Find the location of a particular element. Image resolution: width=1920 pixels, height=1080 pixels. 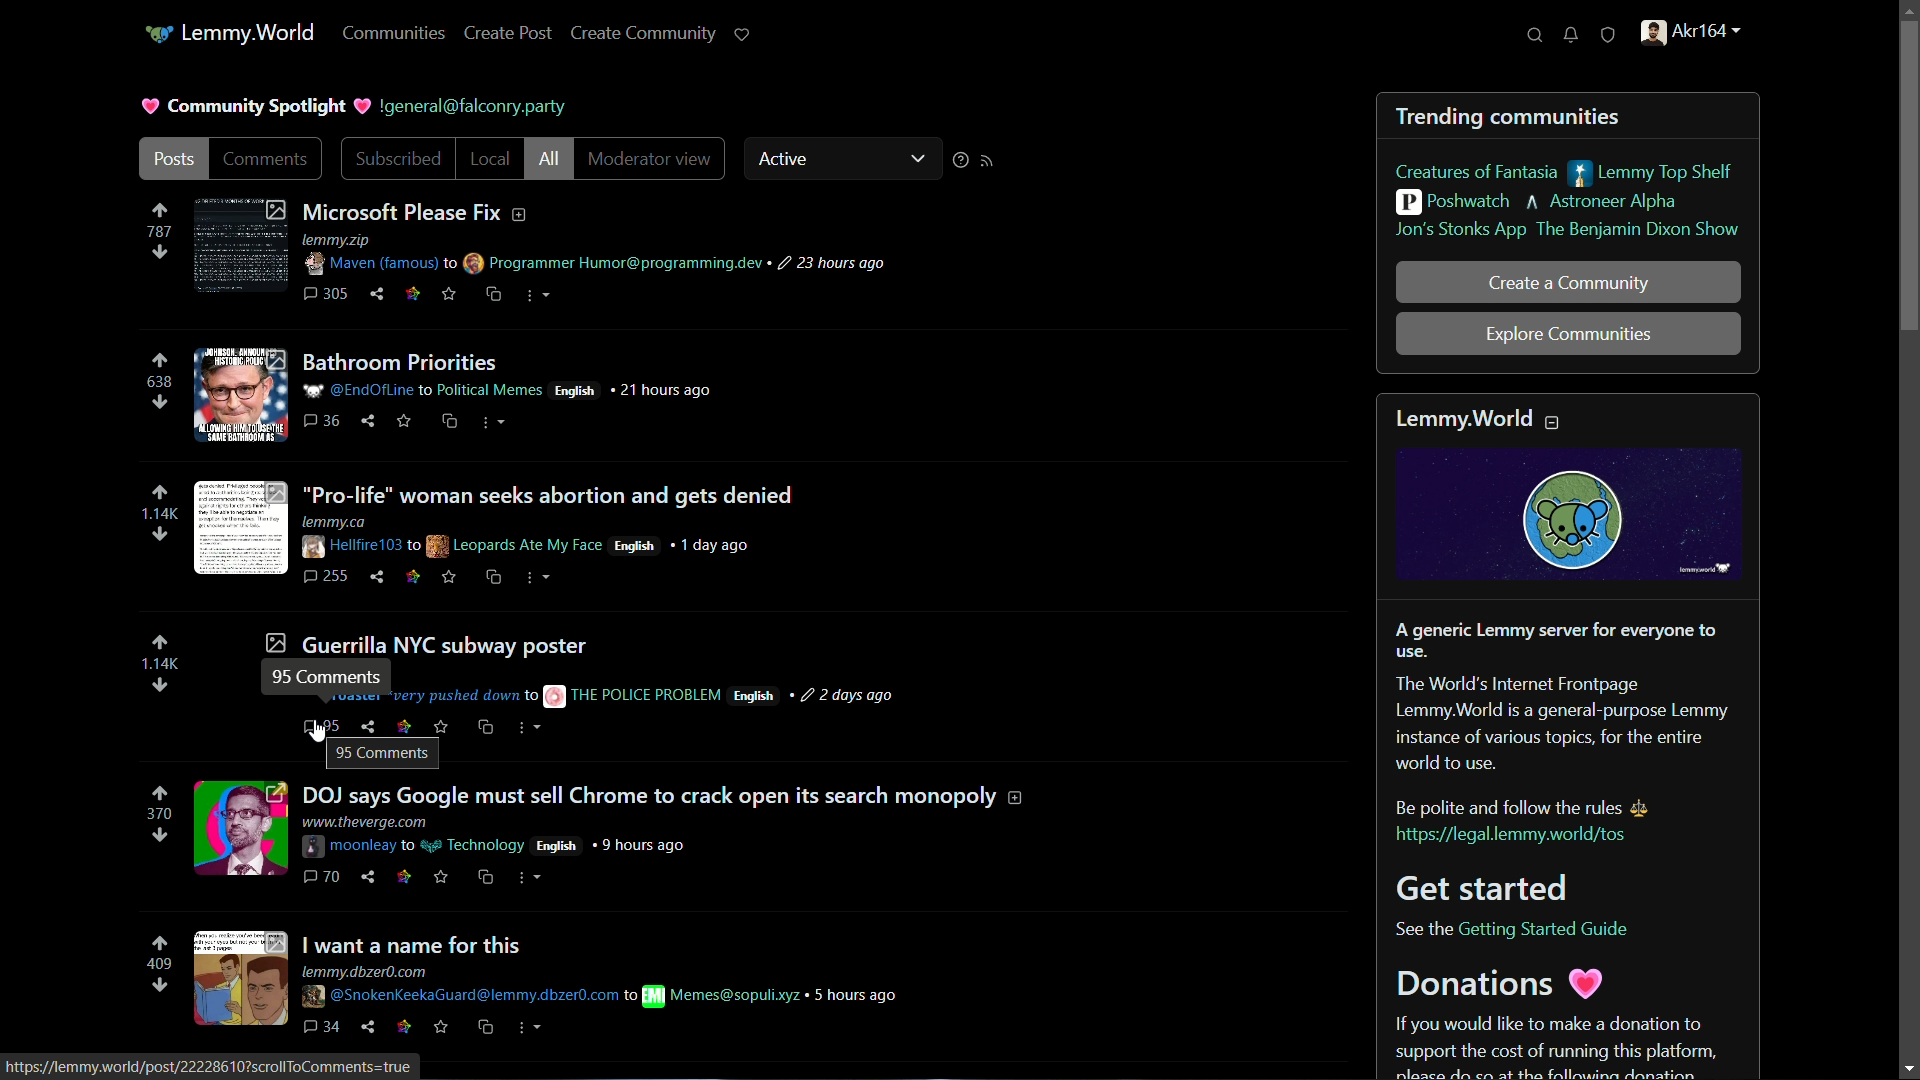

cross post is located at coordinates (485, 877).